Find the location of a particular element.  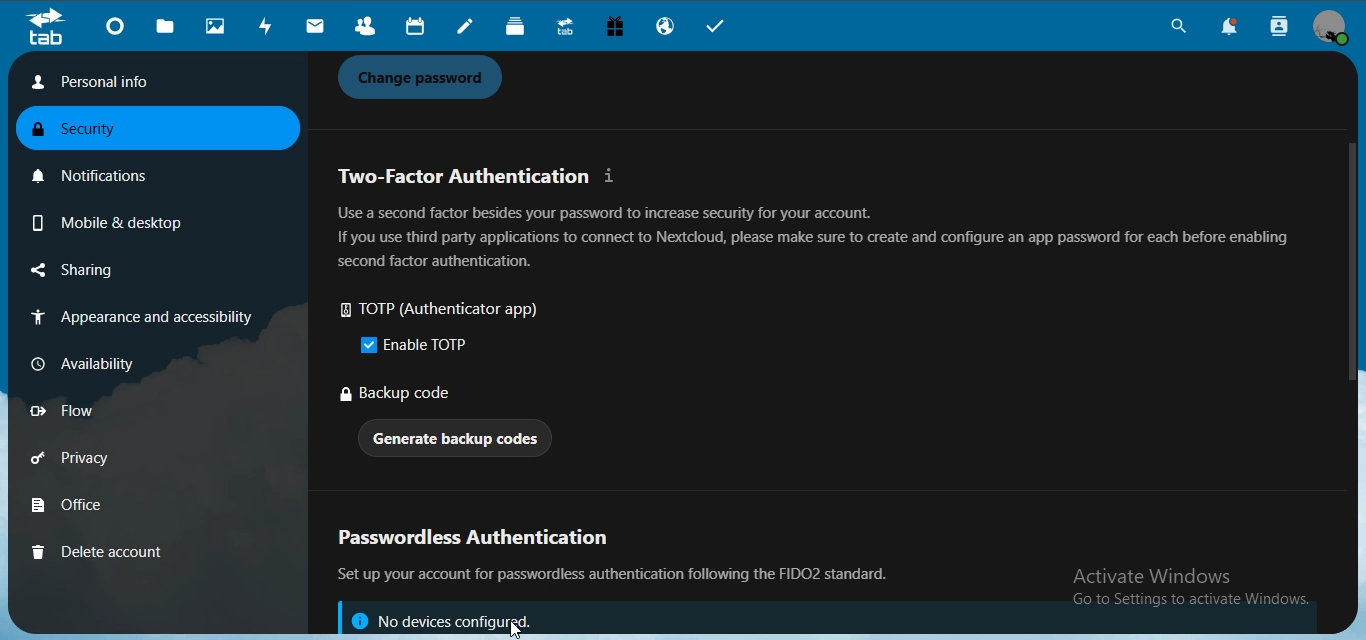

photos is located at coordinates (218, 27).